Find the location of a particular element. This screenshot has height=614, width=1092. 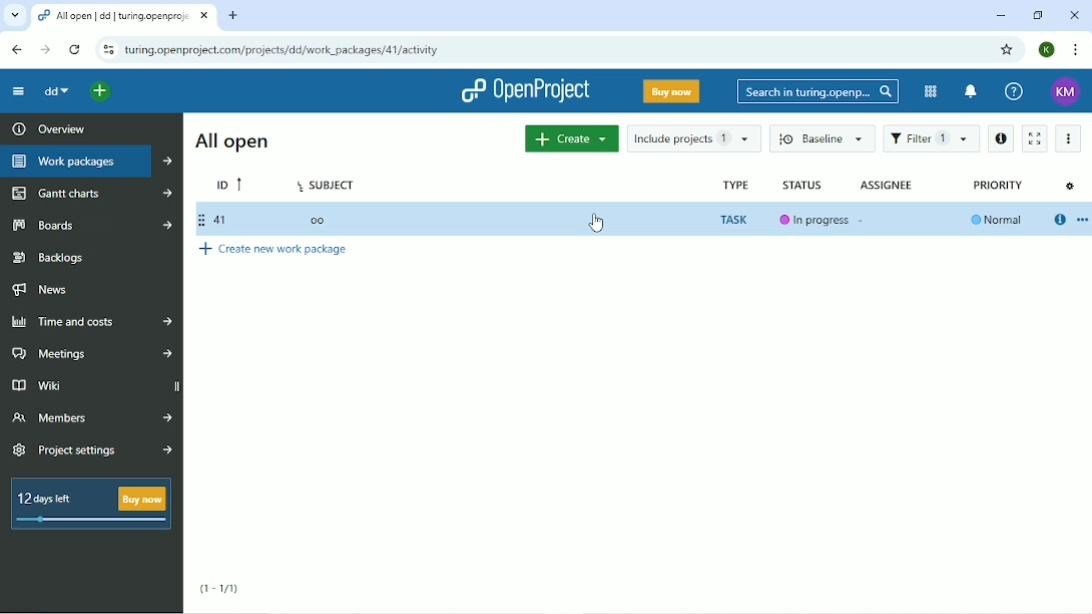

(1-1/1) is located at coordinates (217, 590).